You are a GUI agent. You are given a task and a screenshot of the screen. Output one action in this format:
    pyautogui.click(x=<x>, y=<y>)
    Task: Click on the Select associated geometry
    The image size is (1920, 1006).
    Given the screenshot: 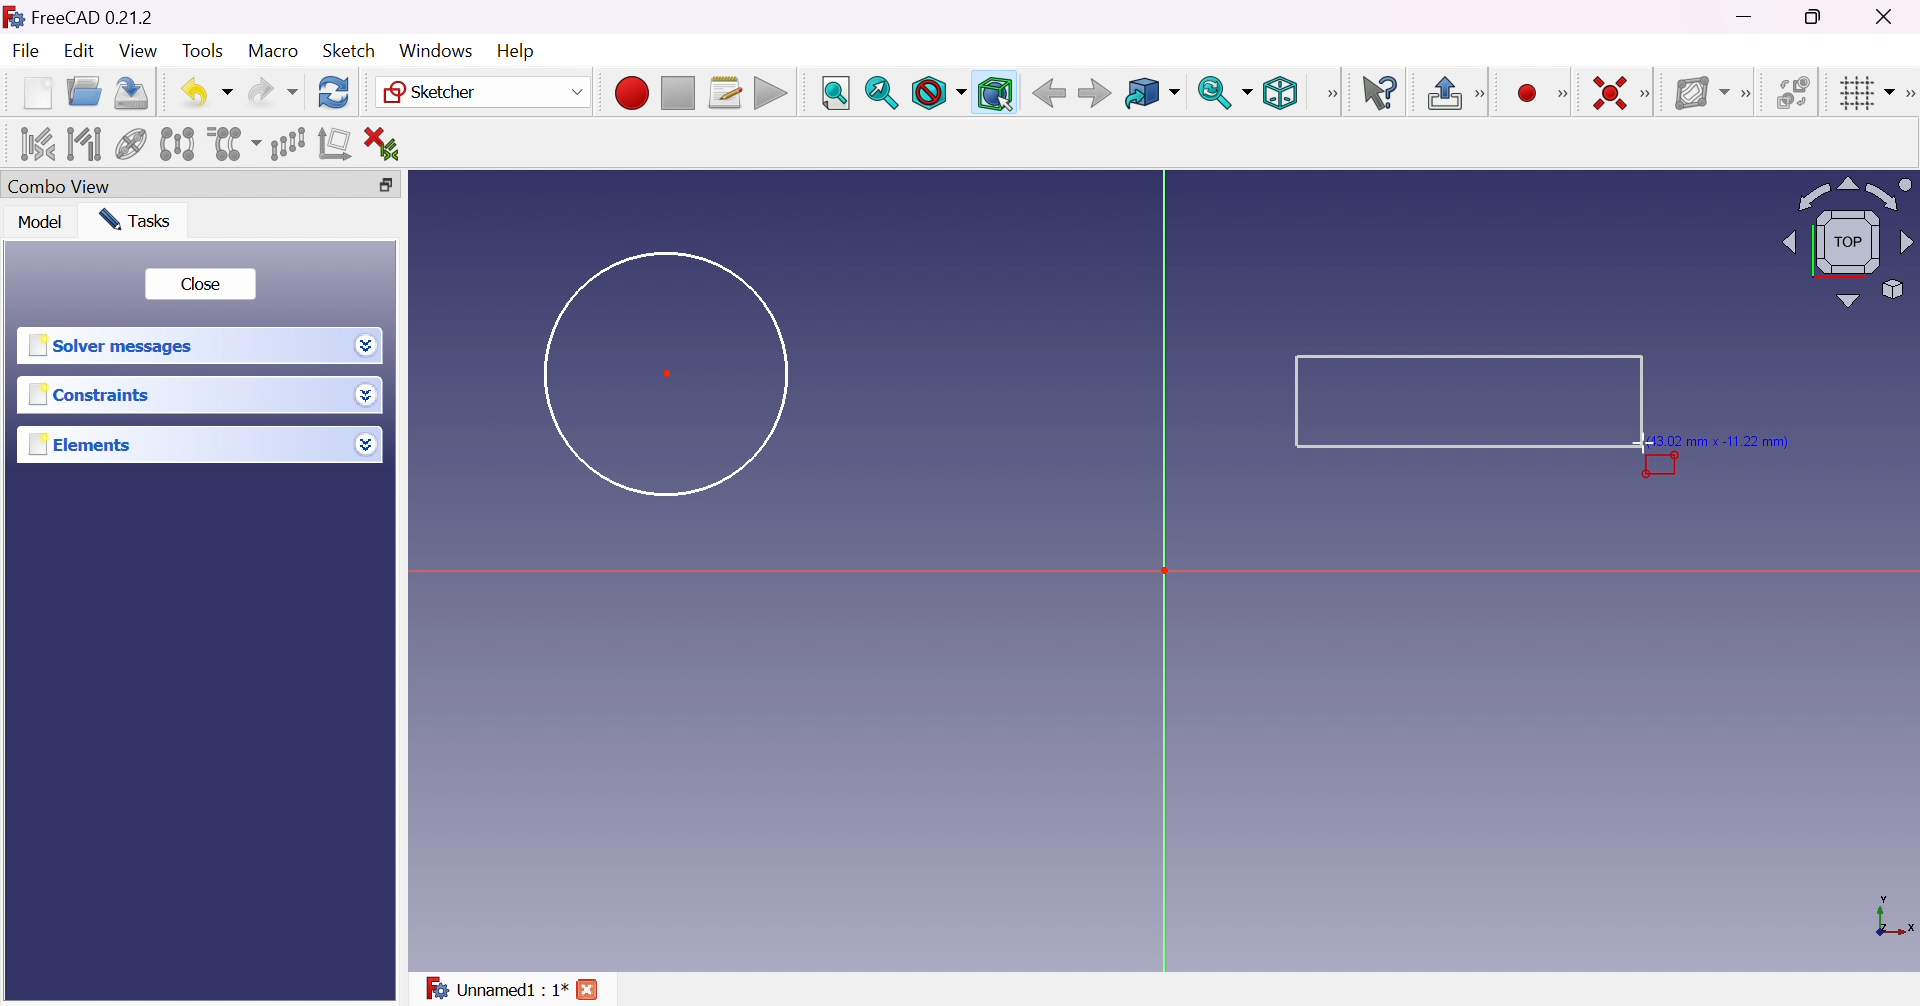 What is the action you would take?
    pyautogui.click(x=85, y=142)
    